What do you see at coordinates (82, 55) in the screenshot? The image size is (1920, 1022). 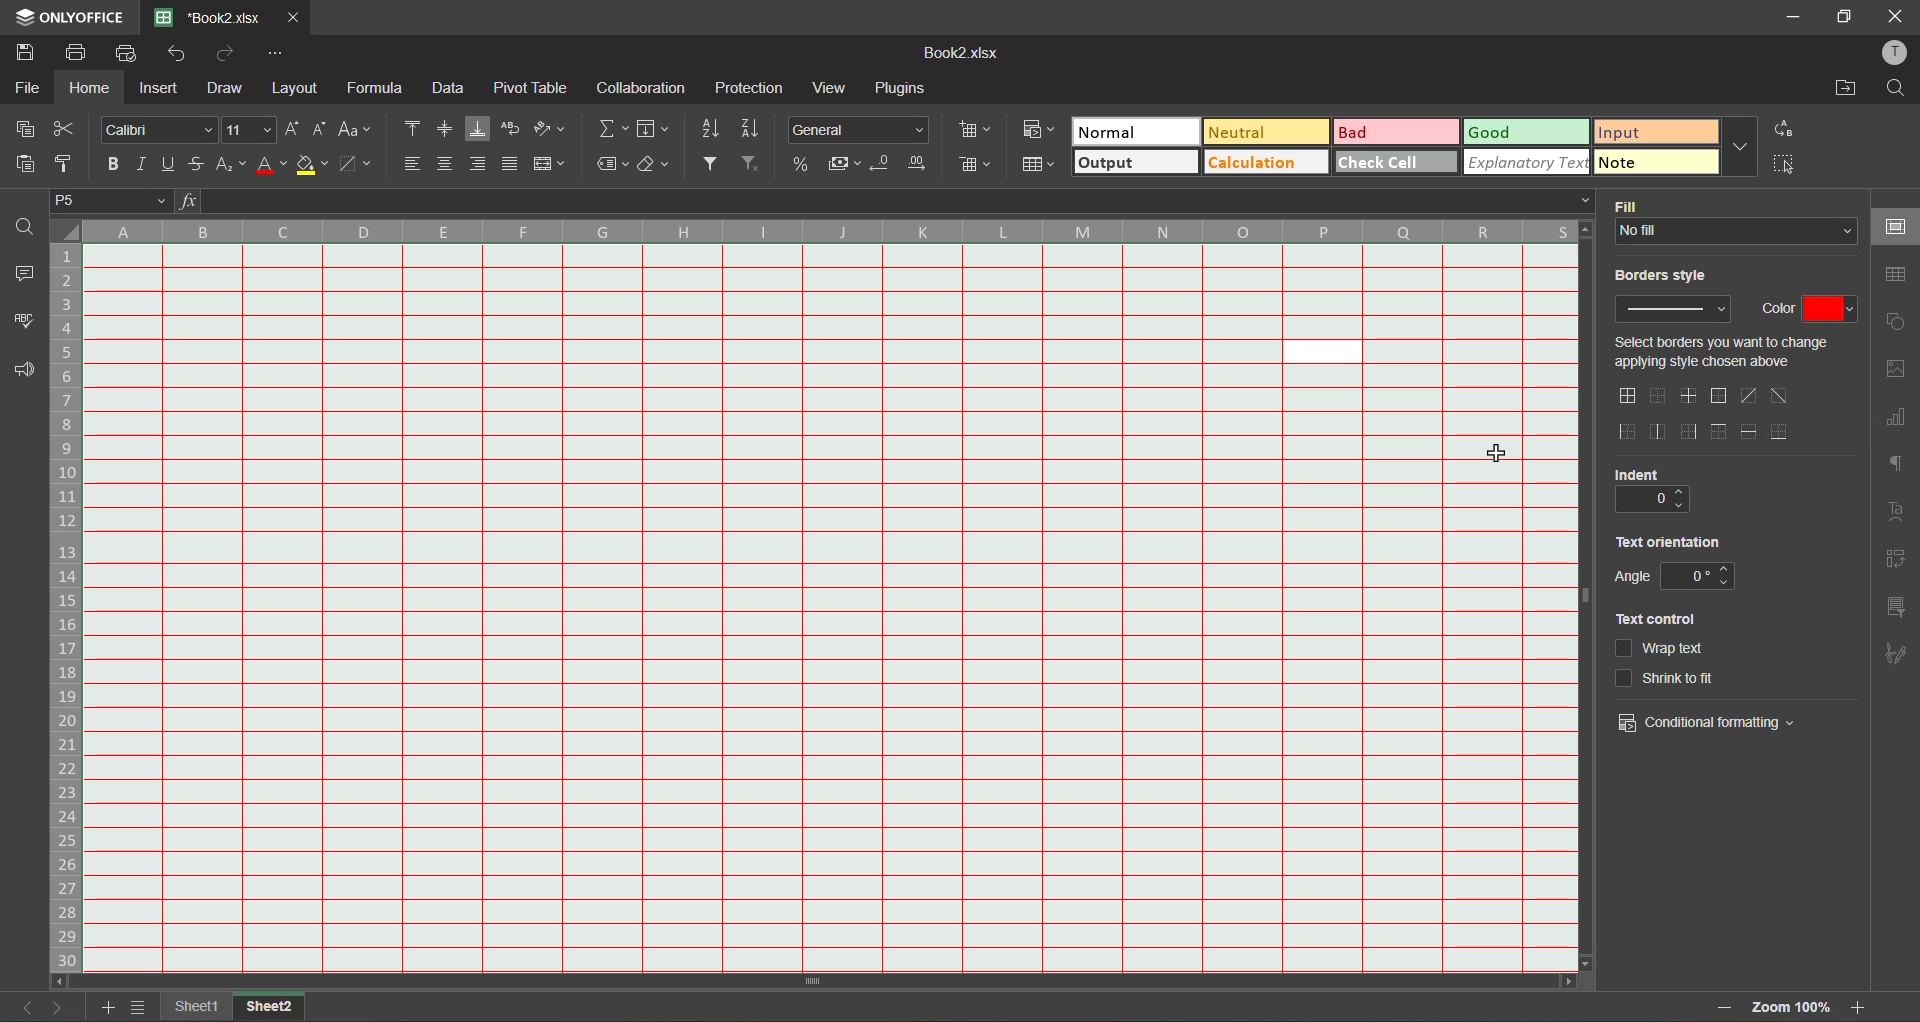 I see `print` at bounding box center [82, 55].